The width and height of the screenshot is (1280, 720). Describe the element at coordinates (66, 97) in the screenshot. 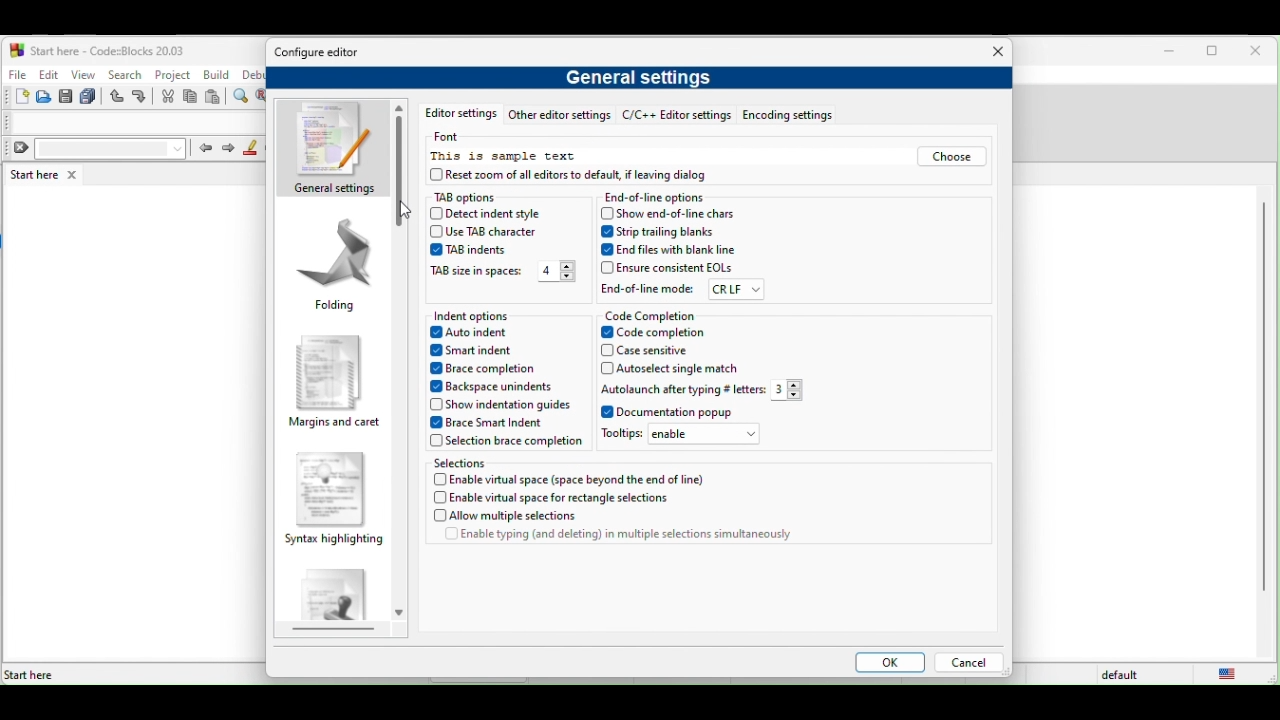

I see `save` at that location.